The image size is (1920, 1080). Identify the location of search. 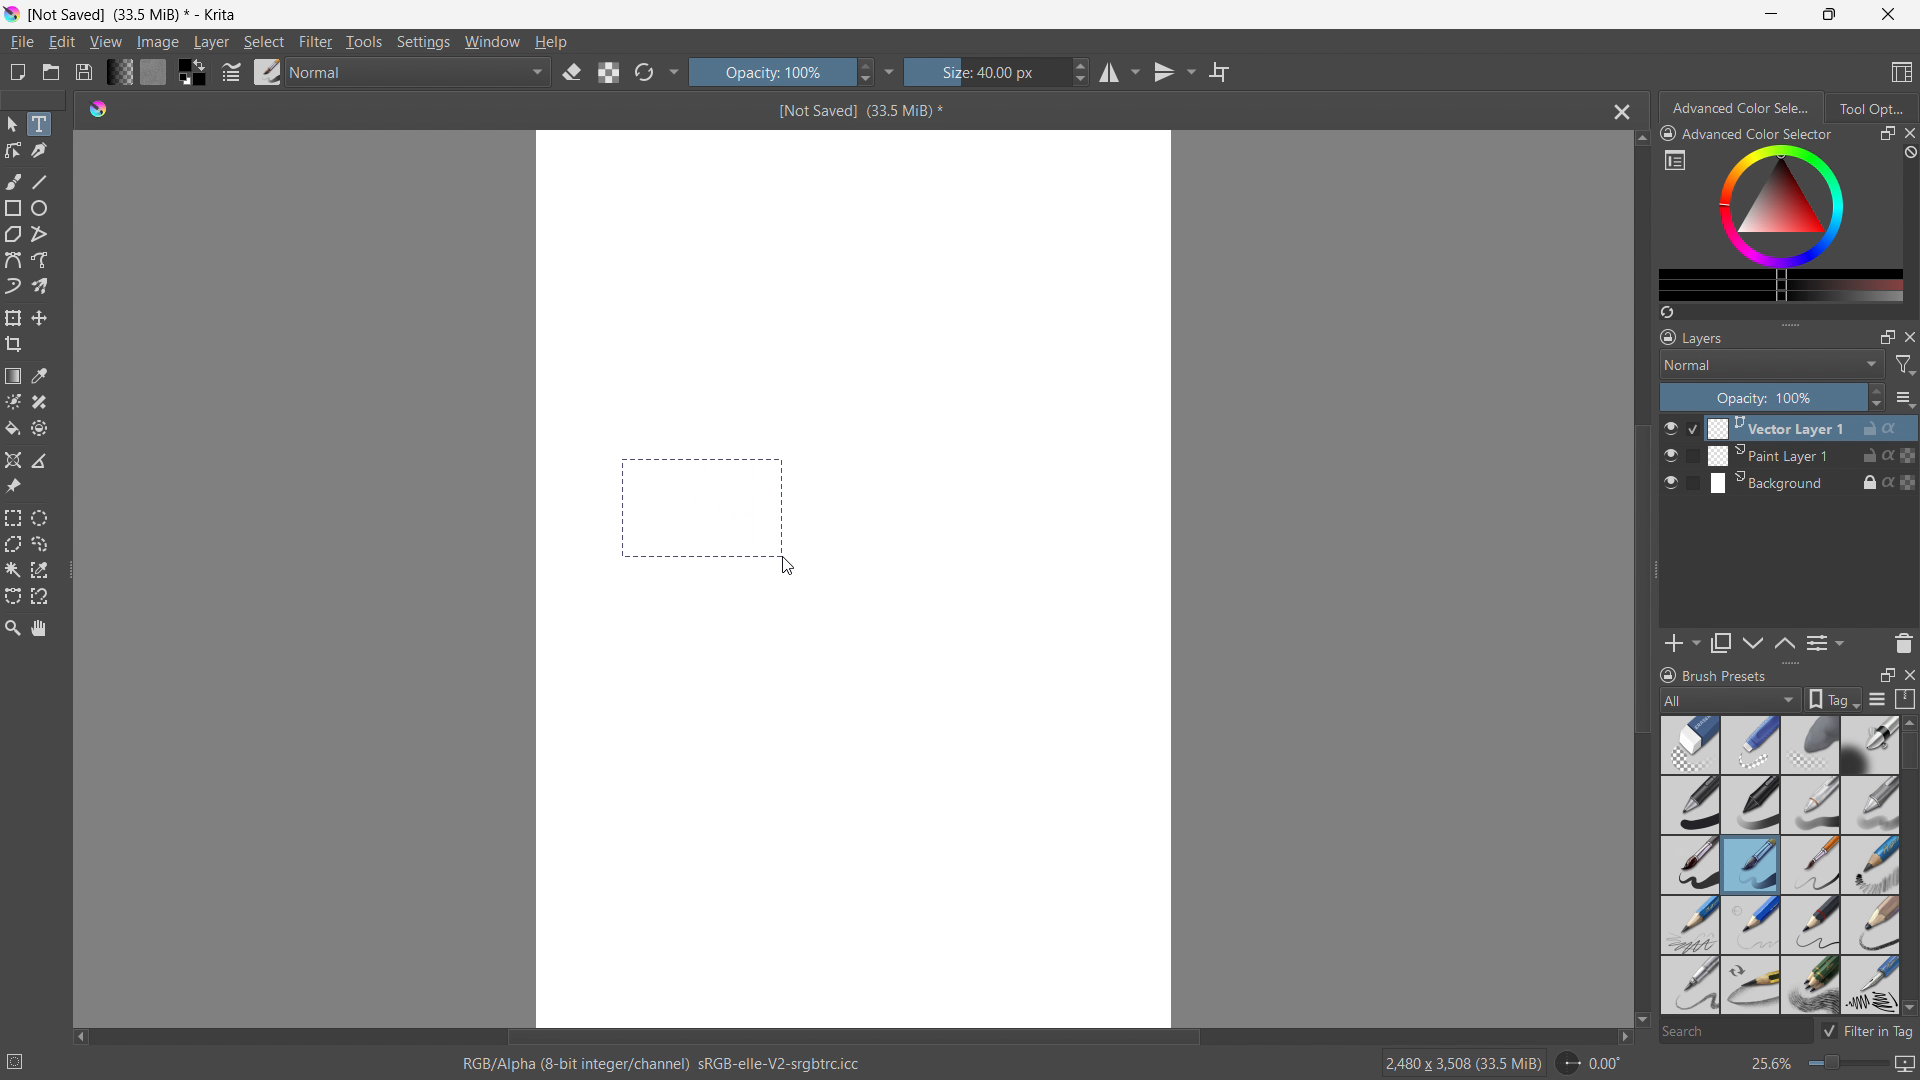
(1733, 1033).